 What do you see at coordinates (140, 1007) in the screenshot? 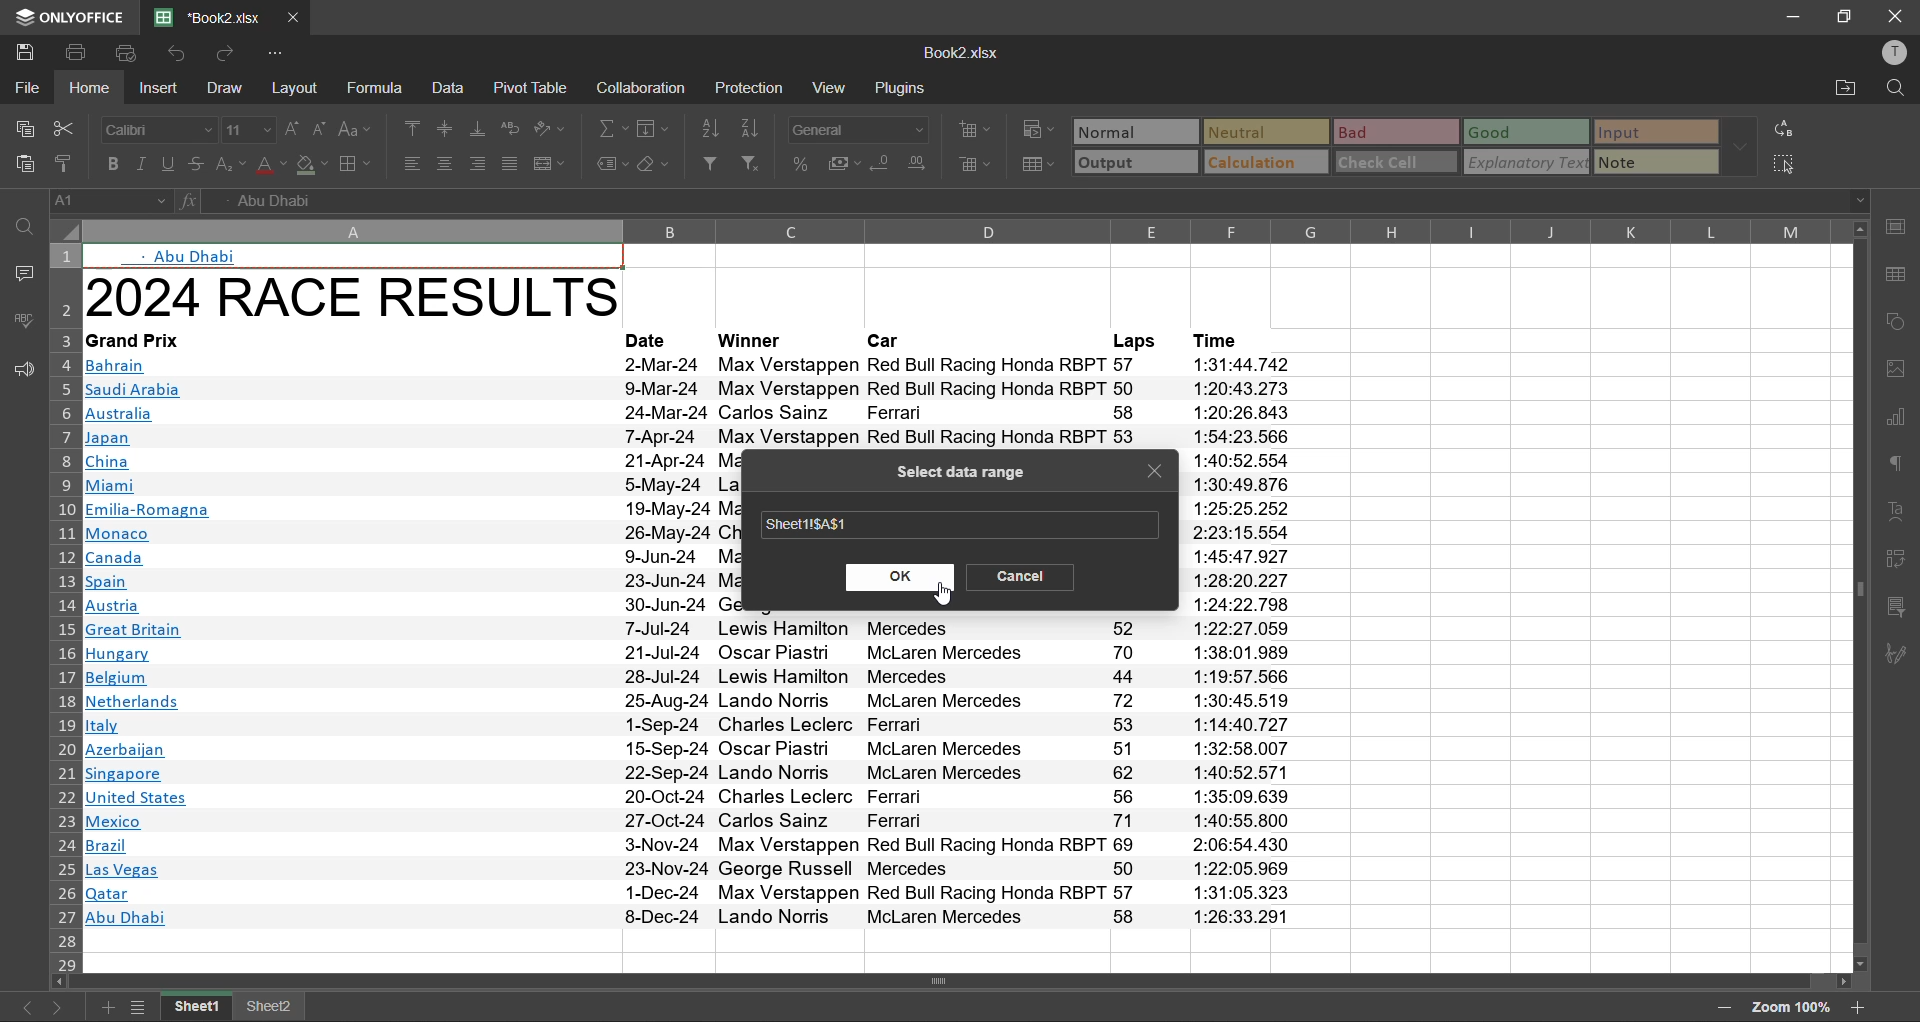
I see `sheet list` at bounding box center [140, 1007].